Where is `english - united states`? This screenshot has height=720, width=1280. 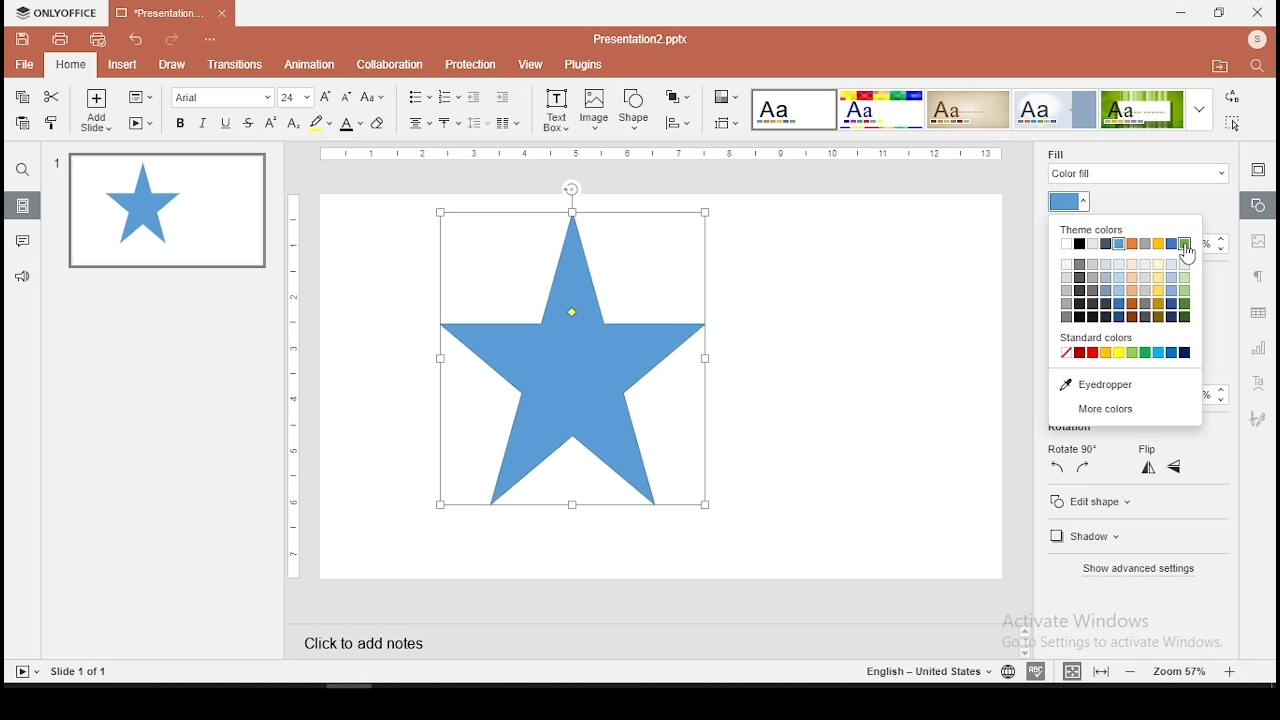 english - united states is located at coordinates (927, 674).